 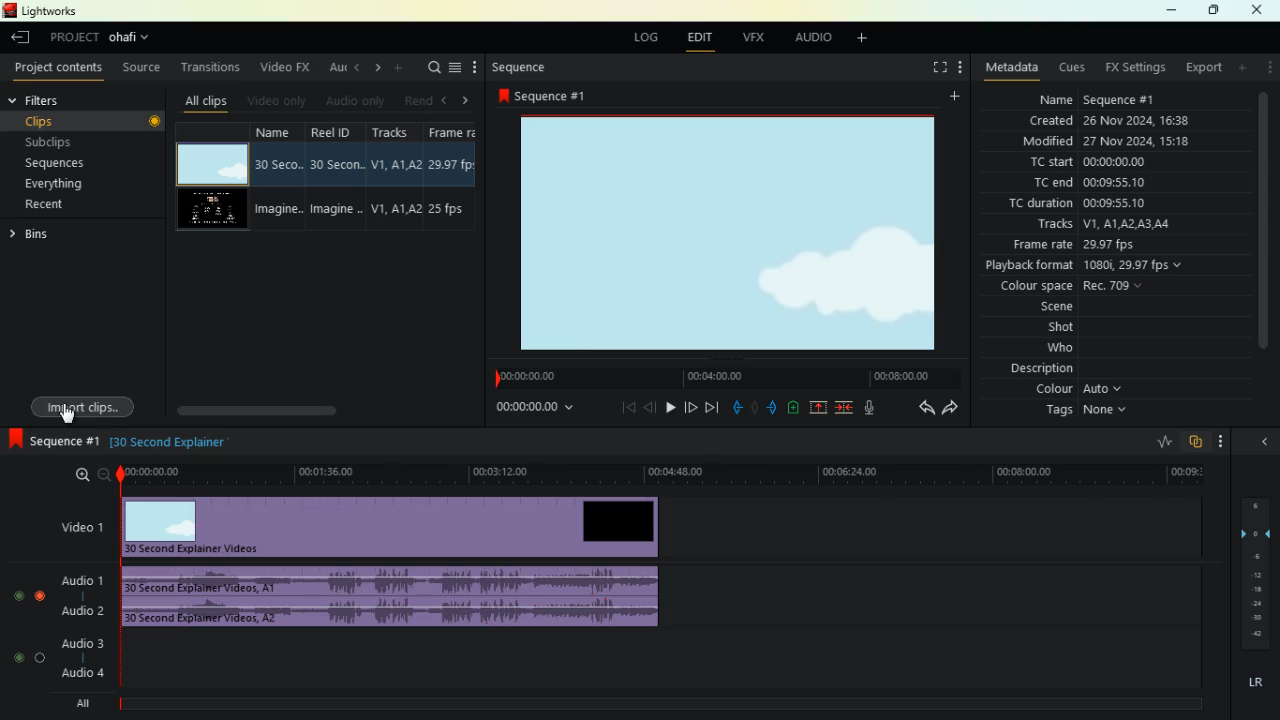 What do you see at coordinates (620, 407) in the screenshot?
I see `beggining` at bounding box center [620, 407].